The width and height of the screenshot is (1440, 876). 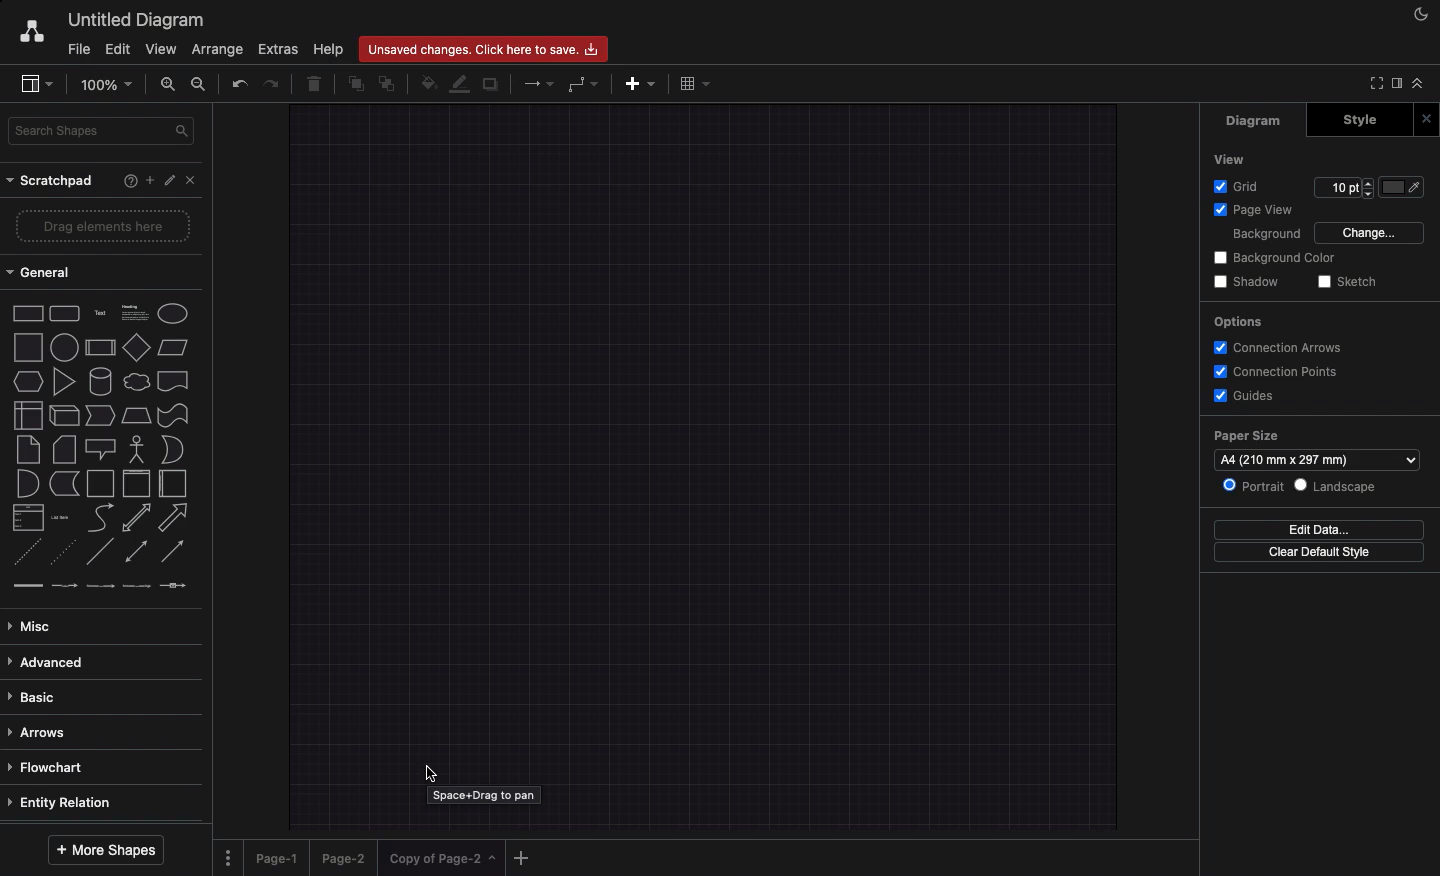 What do you see at coordinates (1319, 459) in the screenshot?
I see `a4 (210 mmx297 mm) ` at bounding box center [1319, 459].